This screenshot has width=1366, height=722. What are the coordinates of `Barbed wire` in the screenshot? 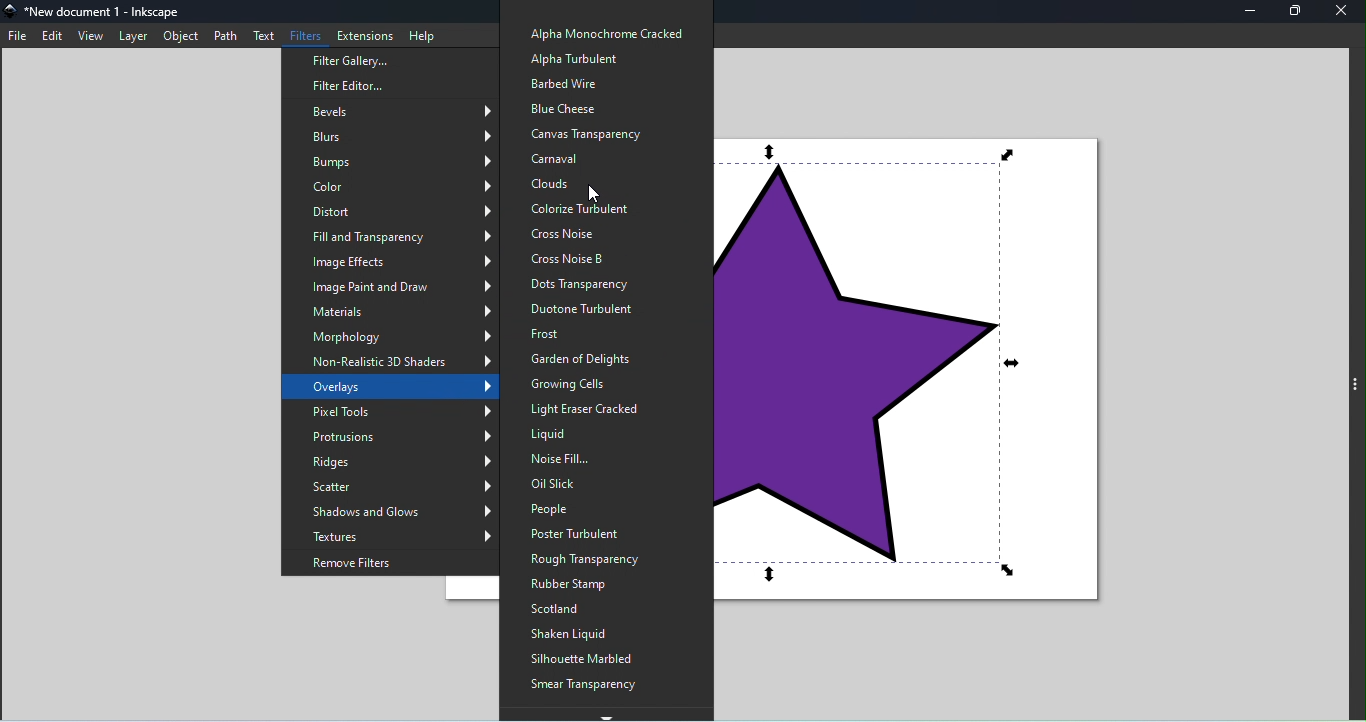 It's located at (565, 81).